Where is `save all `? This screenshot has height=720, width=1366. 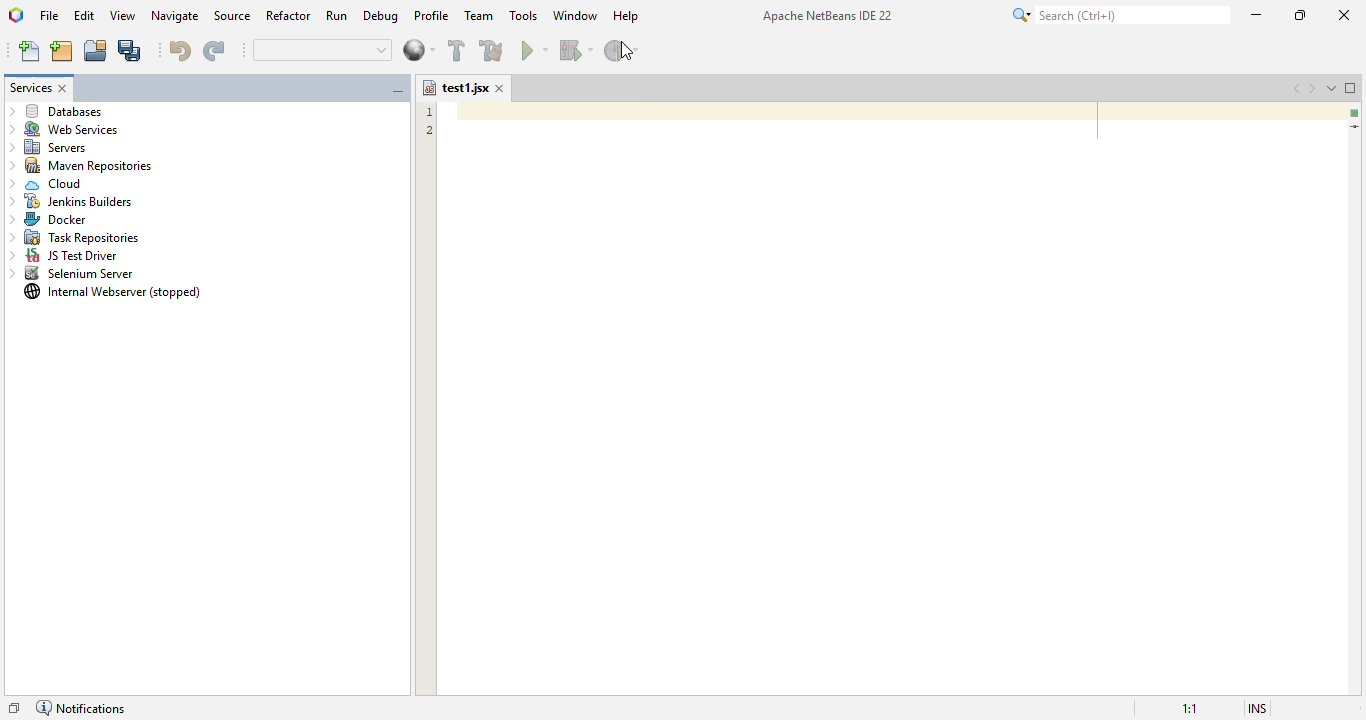
save all  is located at coordinates (131, 51).